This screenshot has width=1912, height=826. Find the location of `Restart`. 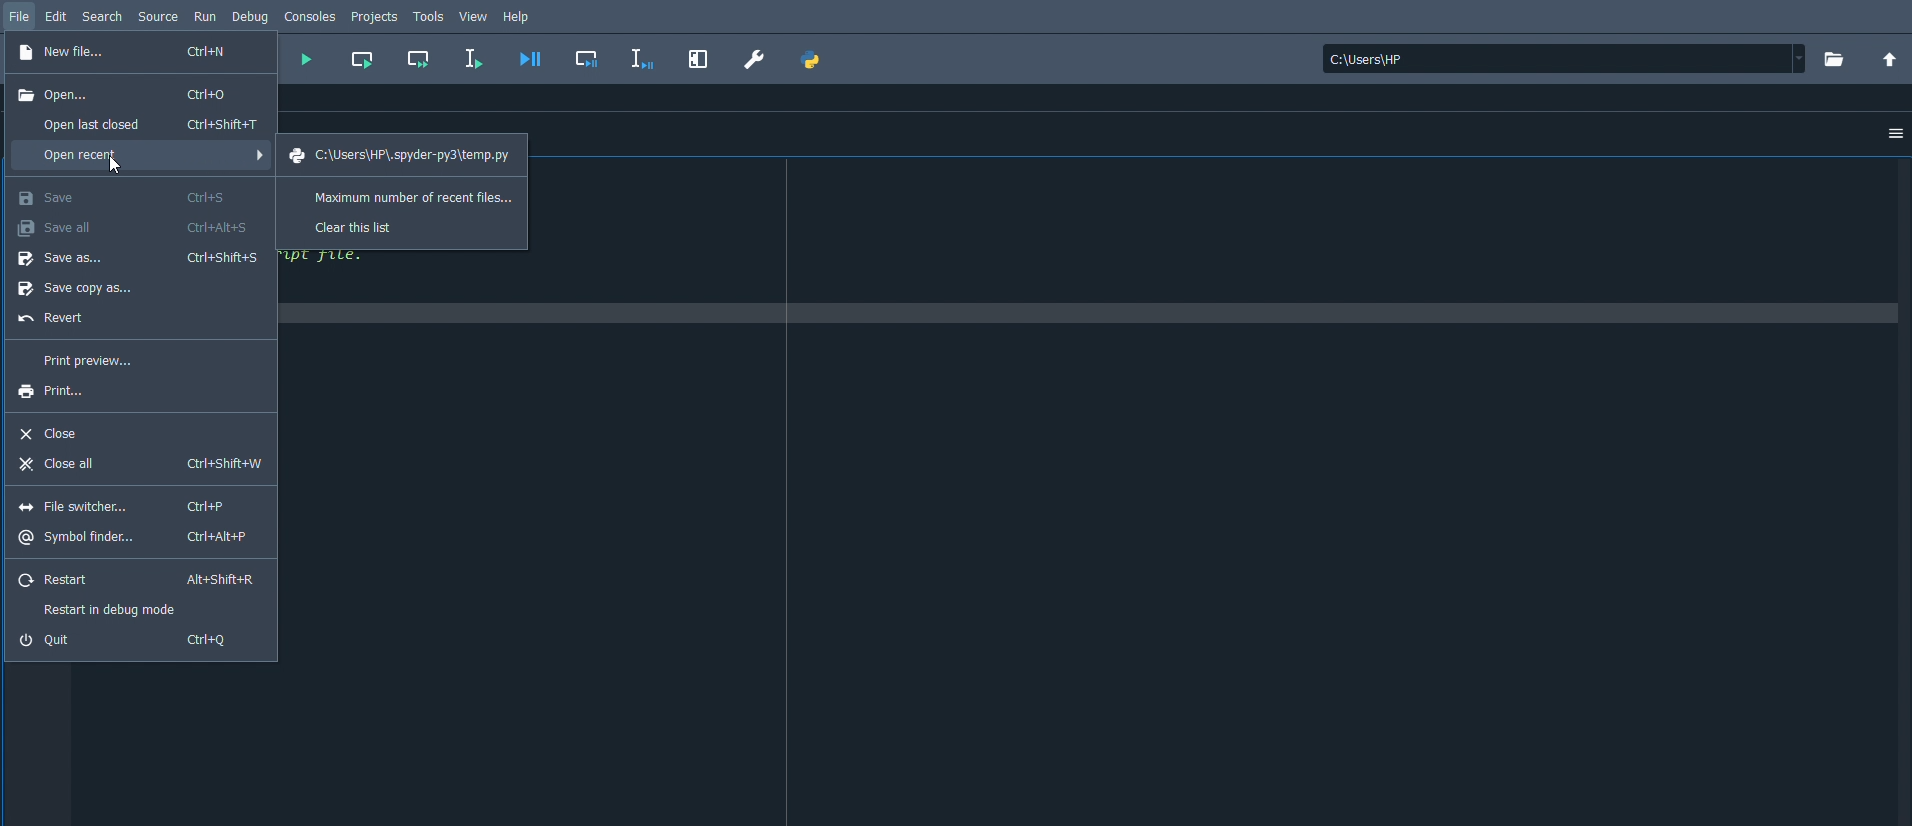

Restart is located at coordinates (137, 581).